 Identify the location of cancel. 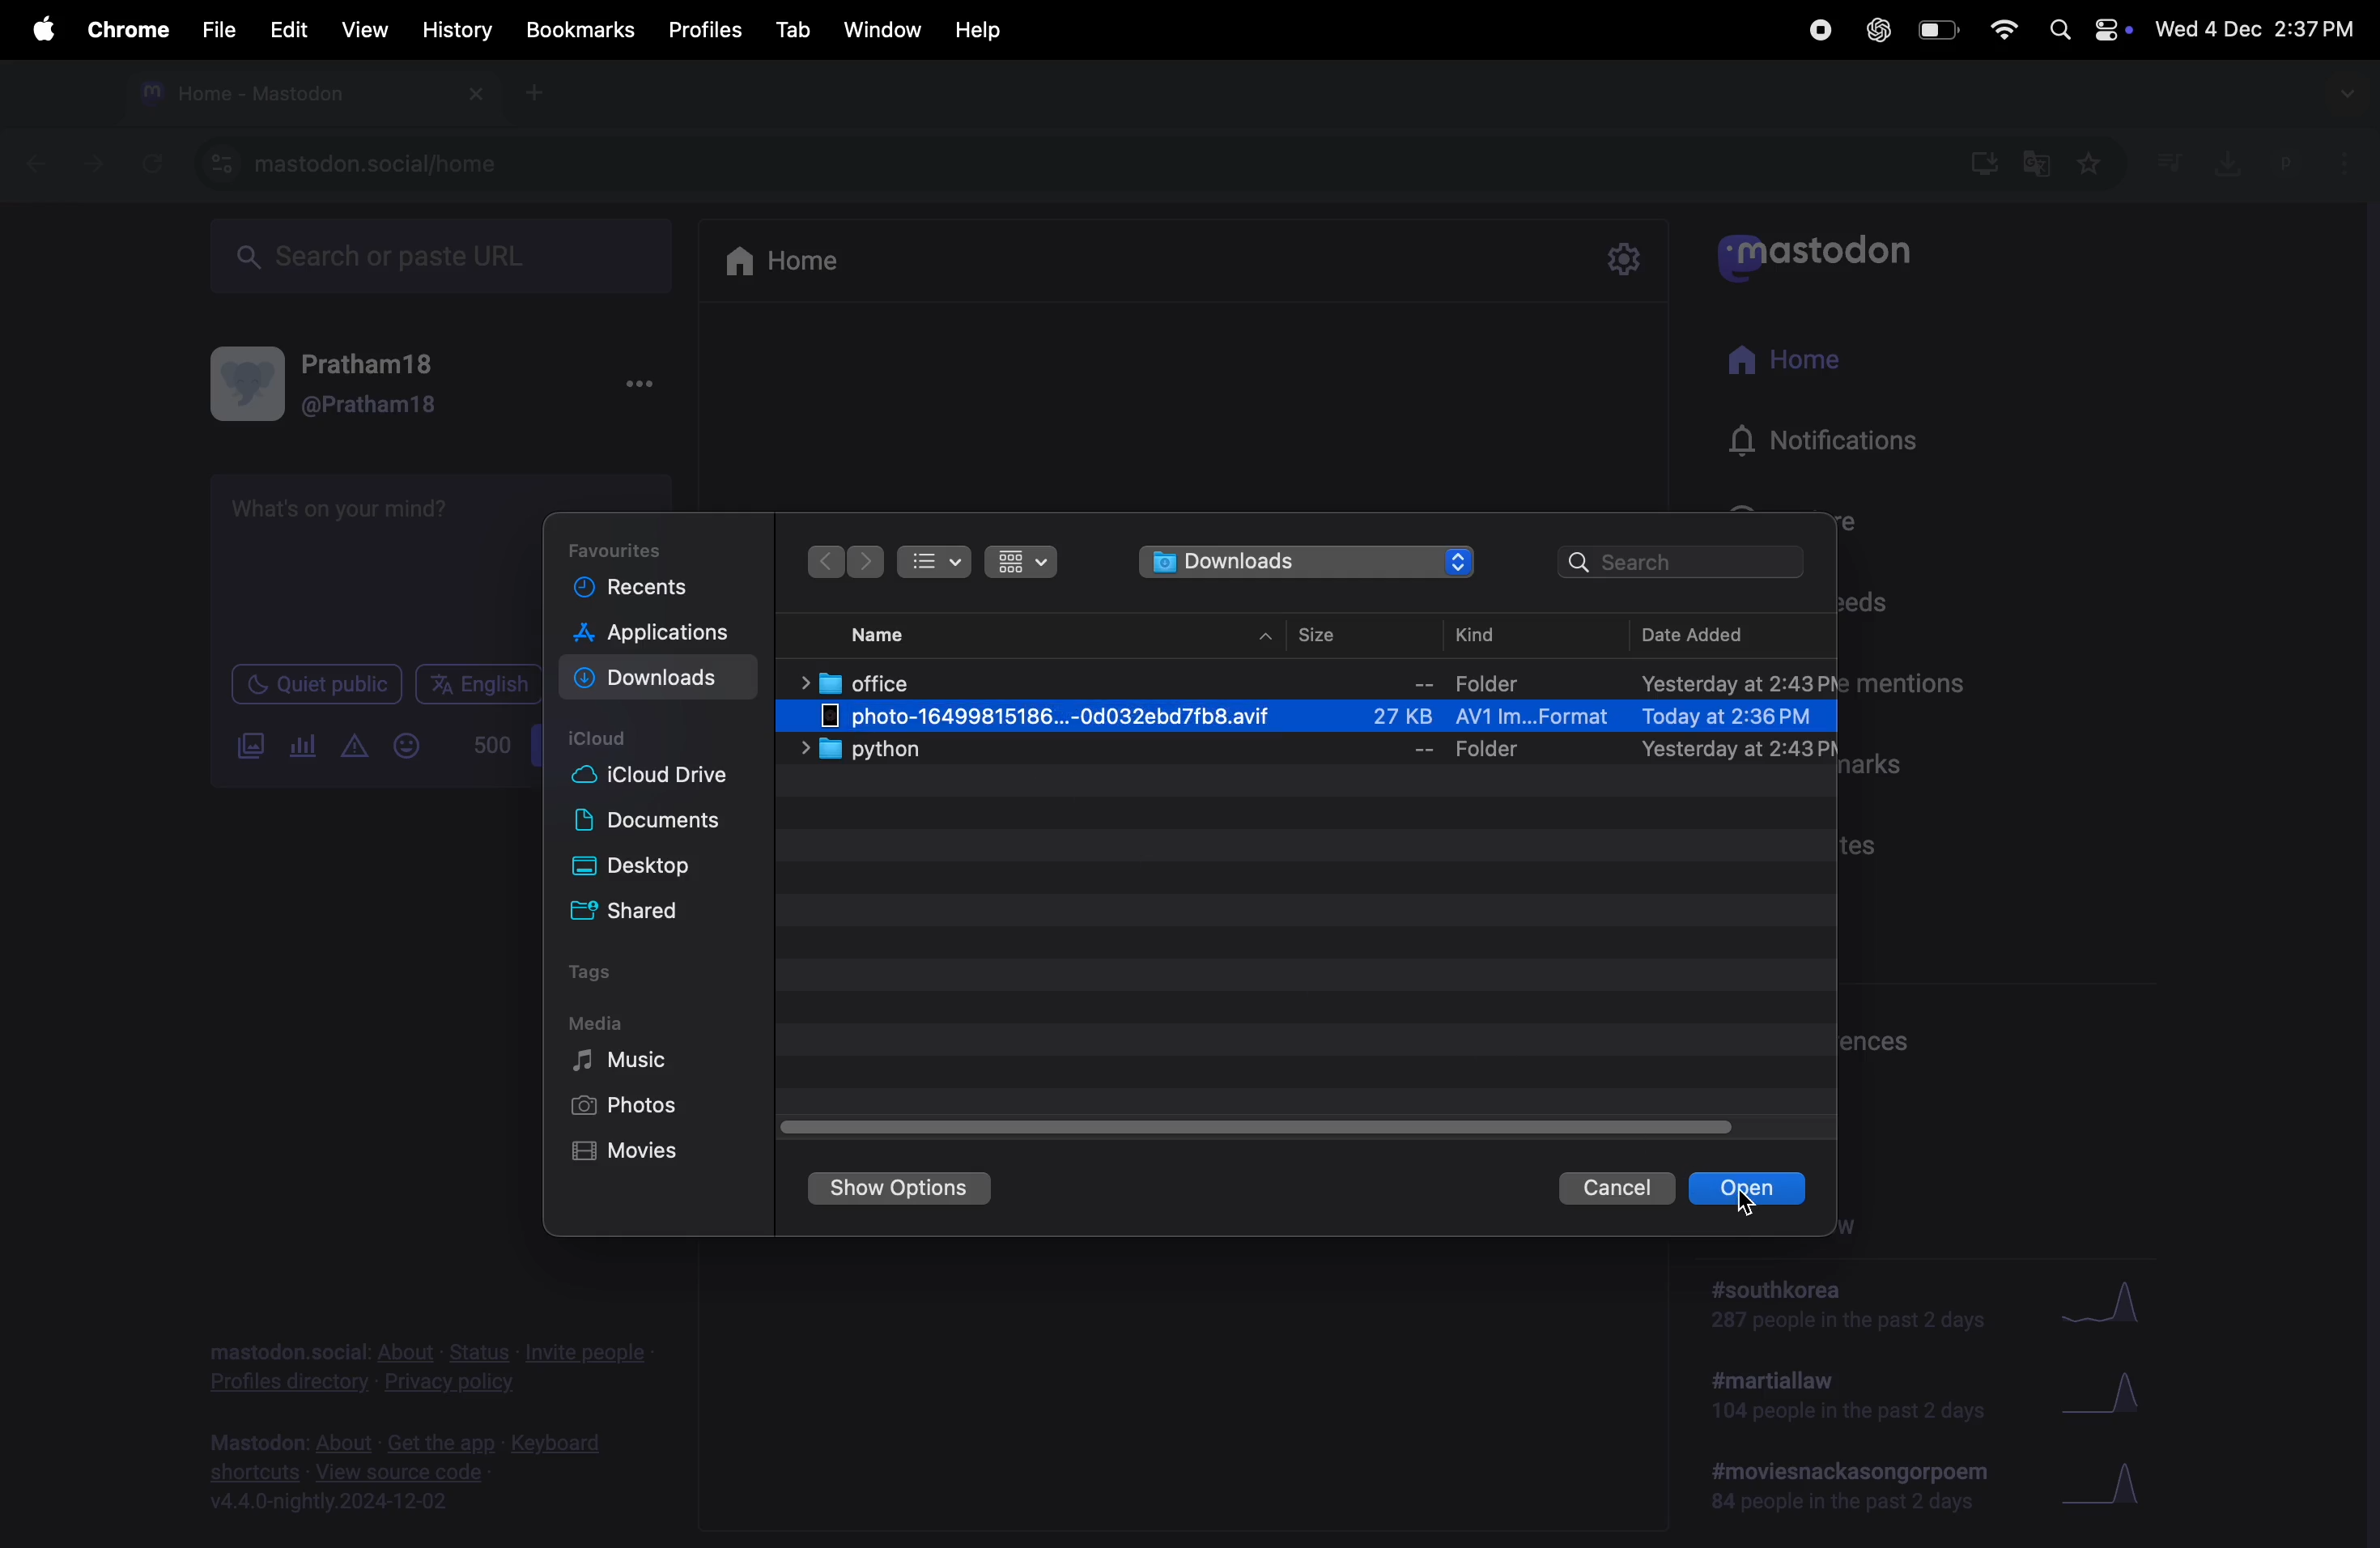
(1617, 1188).